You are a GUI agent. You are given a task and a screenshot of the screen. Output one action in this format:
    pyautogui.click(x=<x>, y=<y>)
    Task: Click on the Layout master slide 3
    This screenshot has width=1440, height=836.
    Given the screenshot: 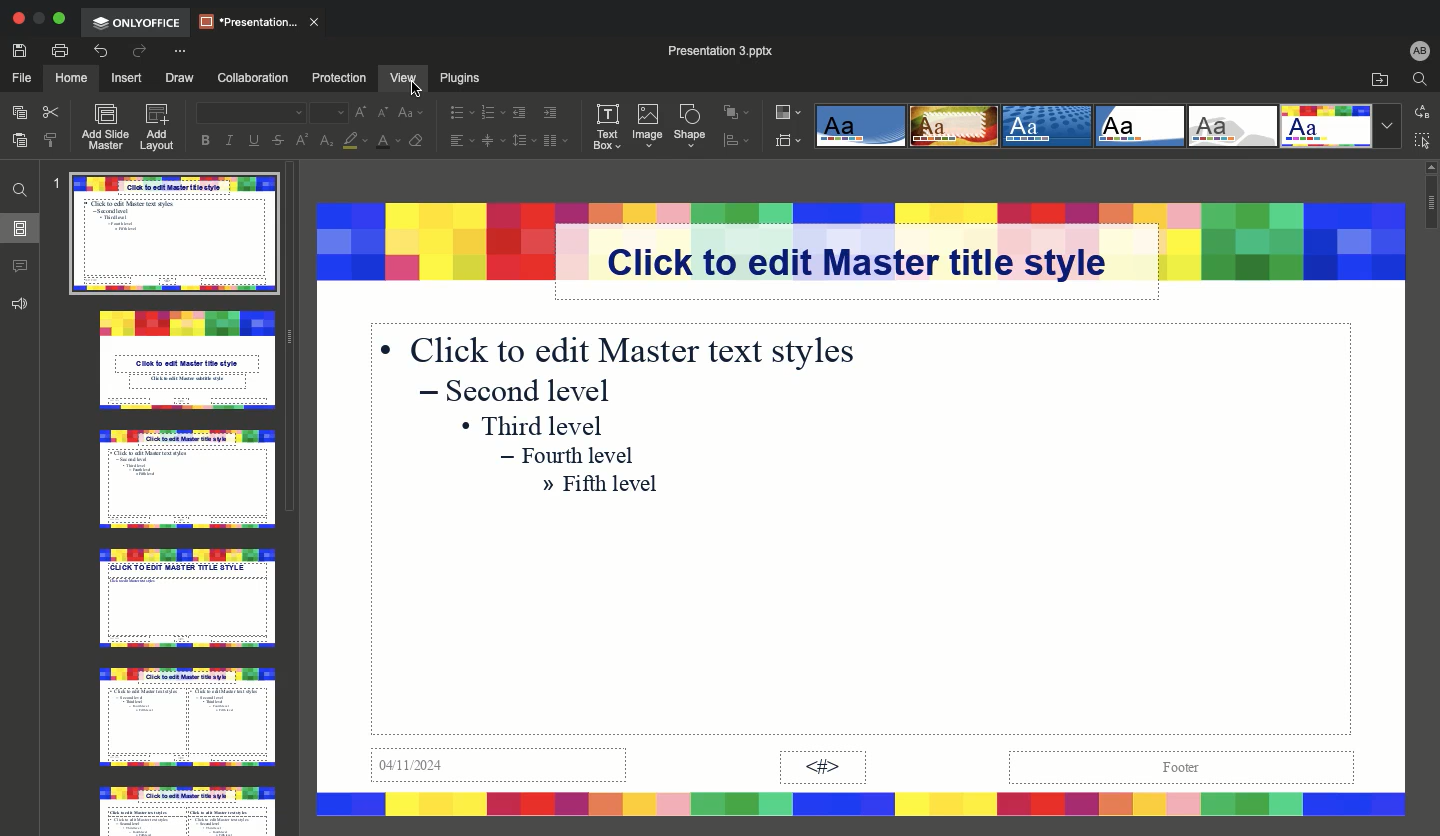 What is the action you would take?
    pyautogui.click(x=185, y=480)
    